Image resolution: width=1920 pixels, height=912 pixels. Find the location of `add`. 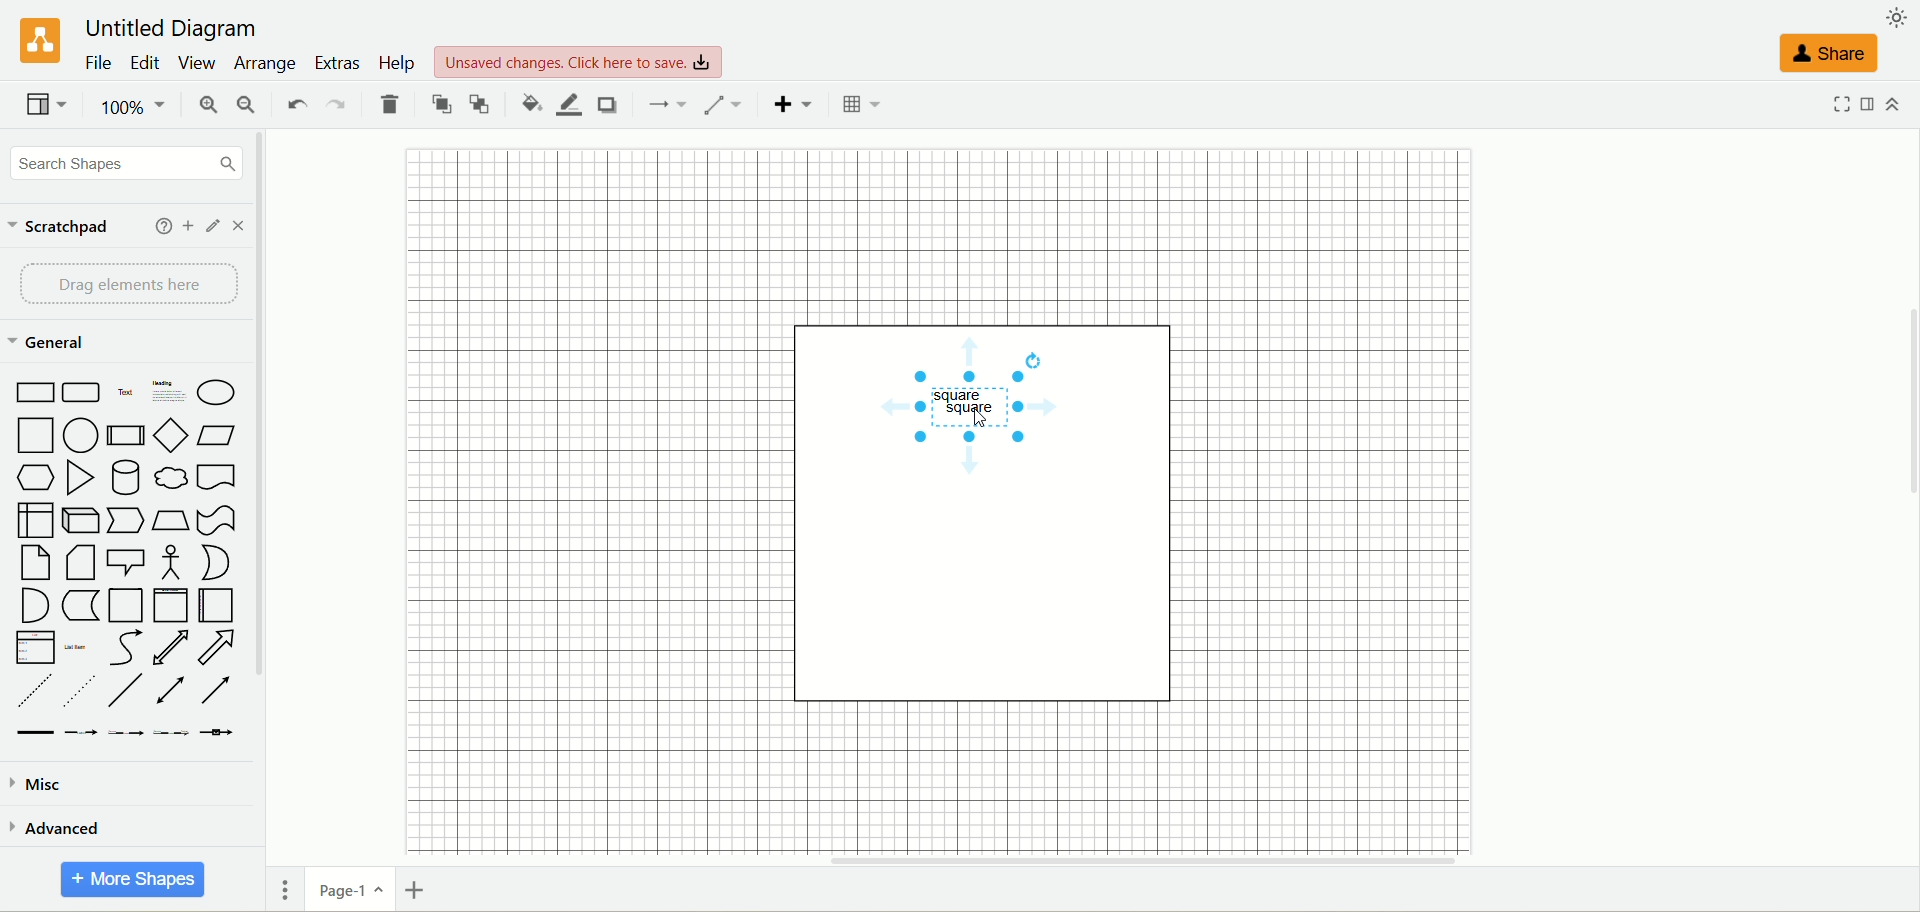

add is located at coordinates (188, 225).